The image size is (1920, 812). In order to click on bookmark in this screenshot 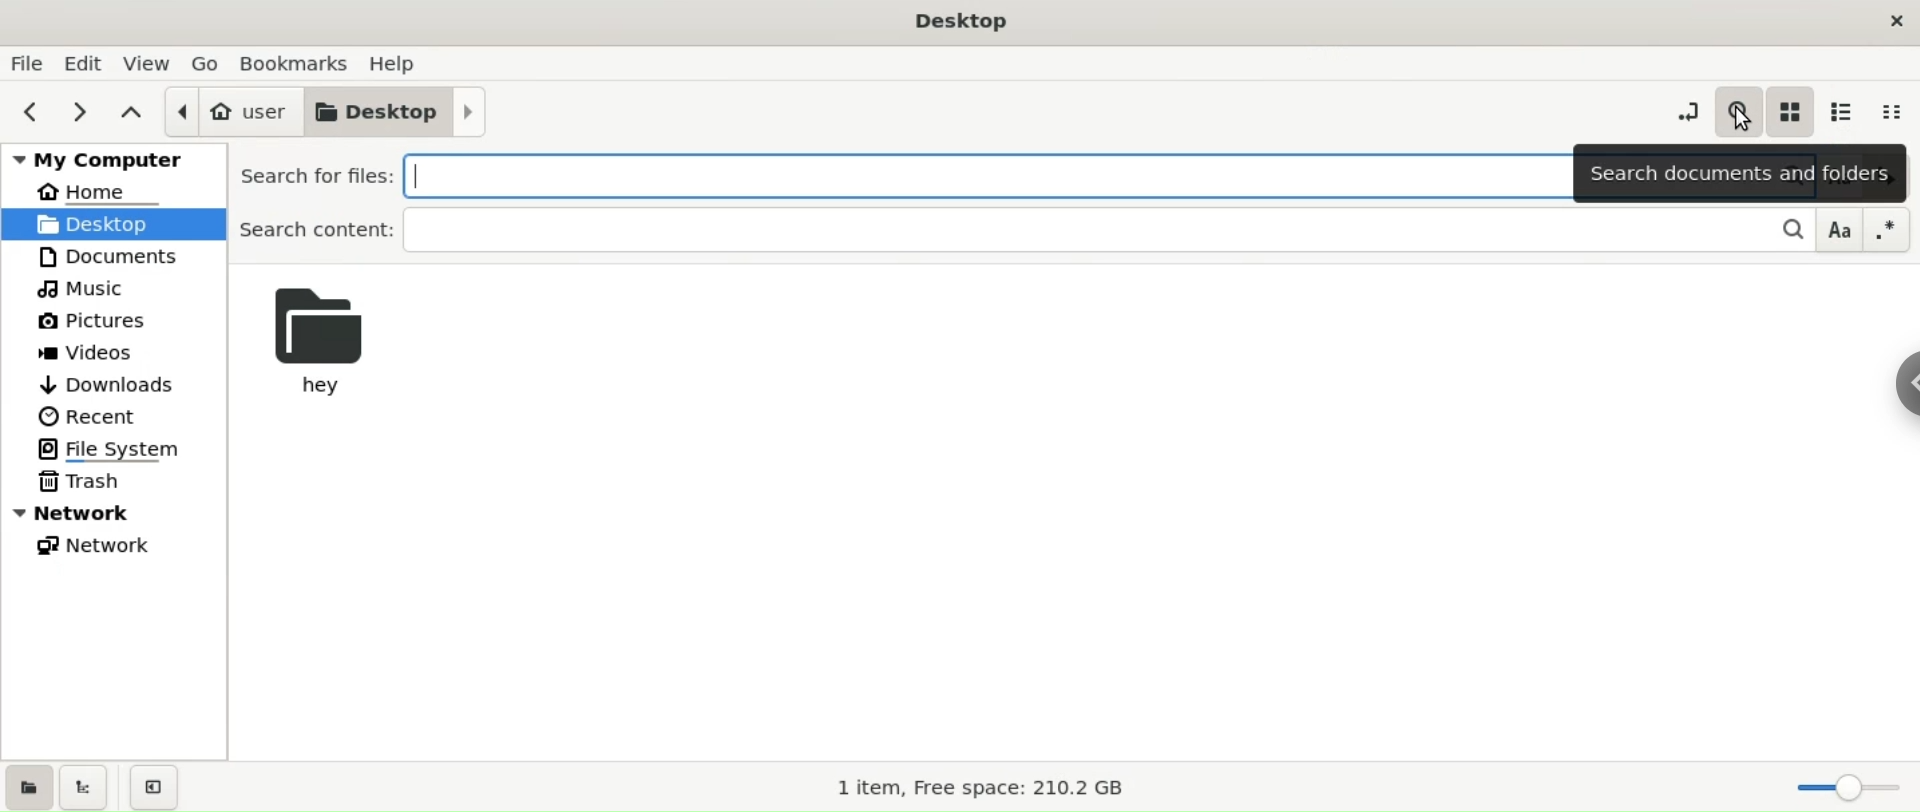, I will do `click(296, 63)`.